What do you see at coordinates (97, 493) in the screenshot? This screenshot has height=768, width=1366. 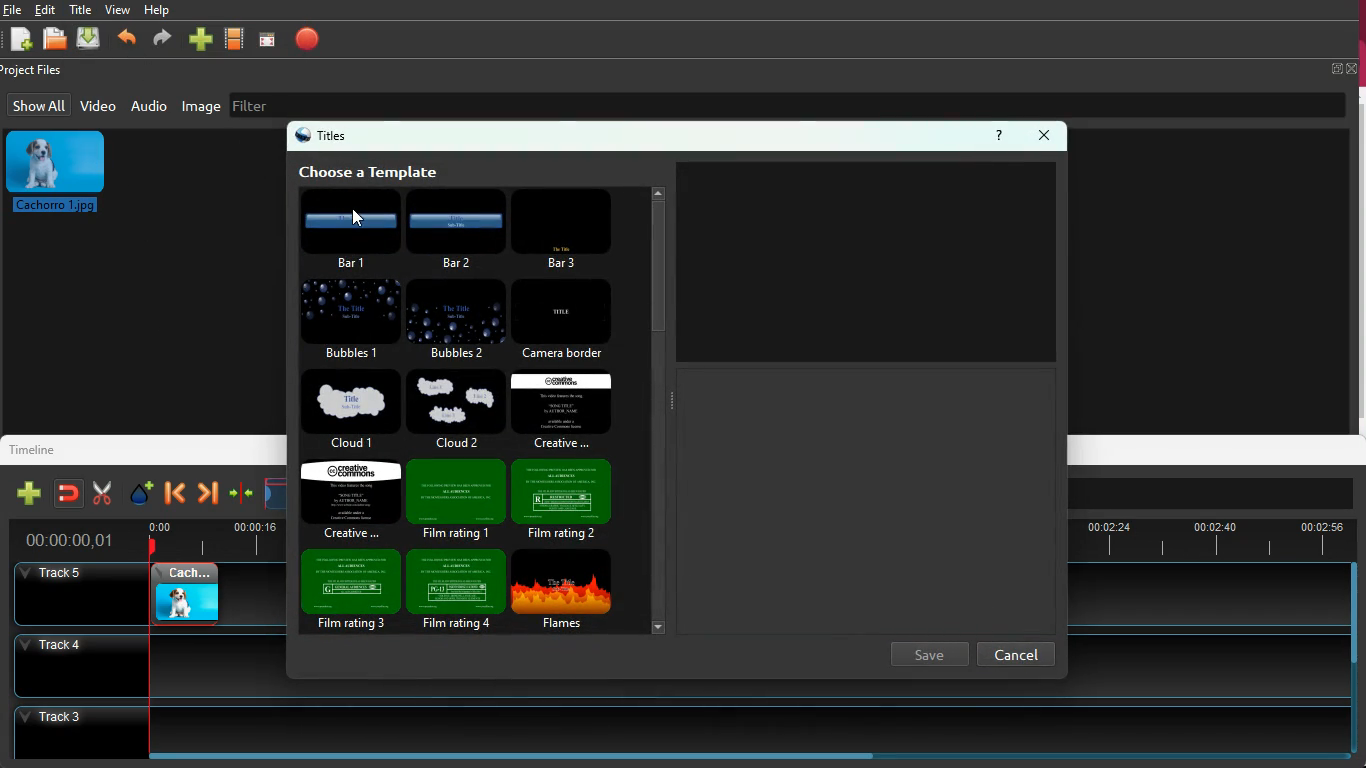 I see `cut` at bounding box center [97, 493].